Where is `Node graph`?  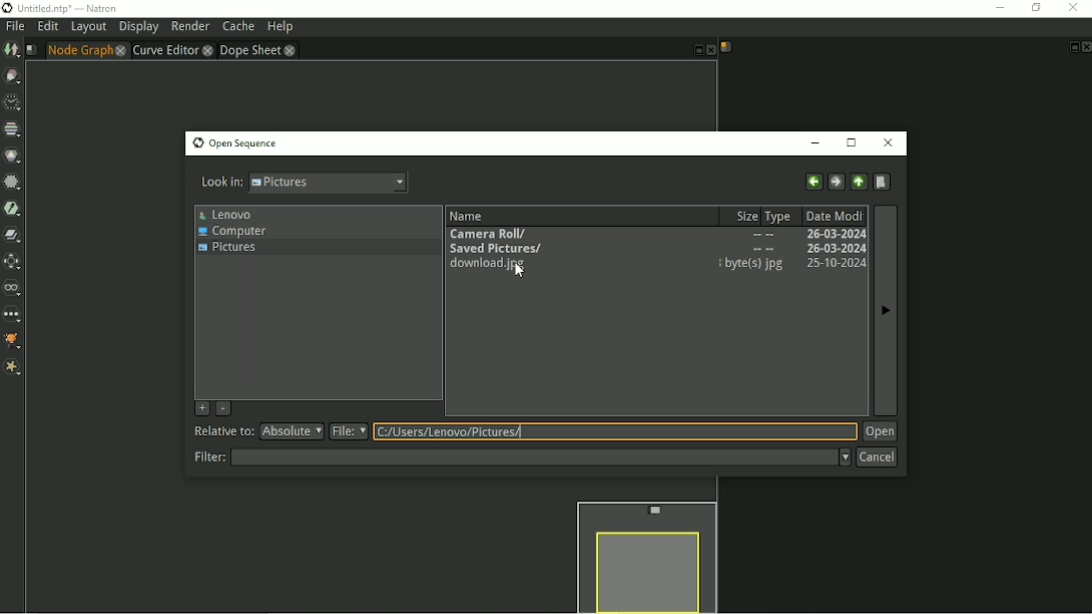 Node graph is located at coordinates (86, 50).